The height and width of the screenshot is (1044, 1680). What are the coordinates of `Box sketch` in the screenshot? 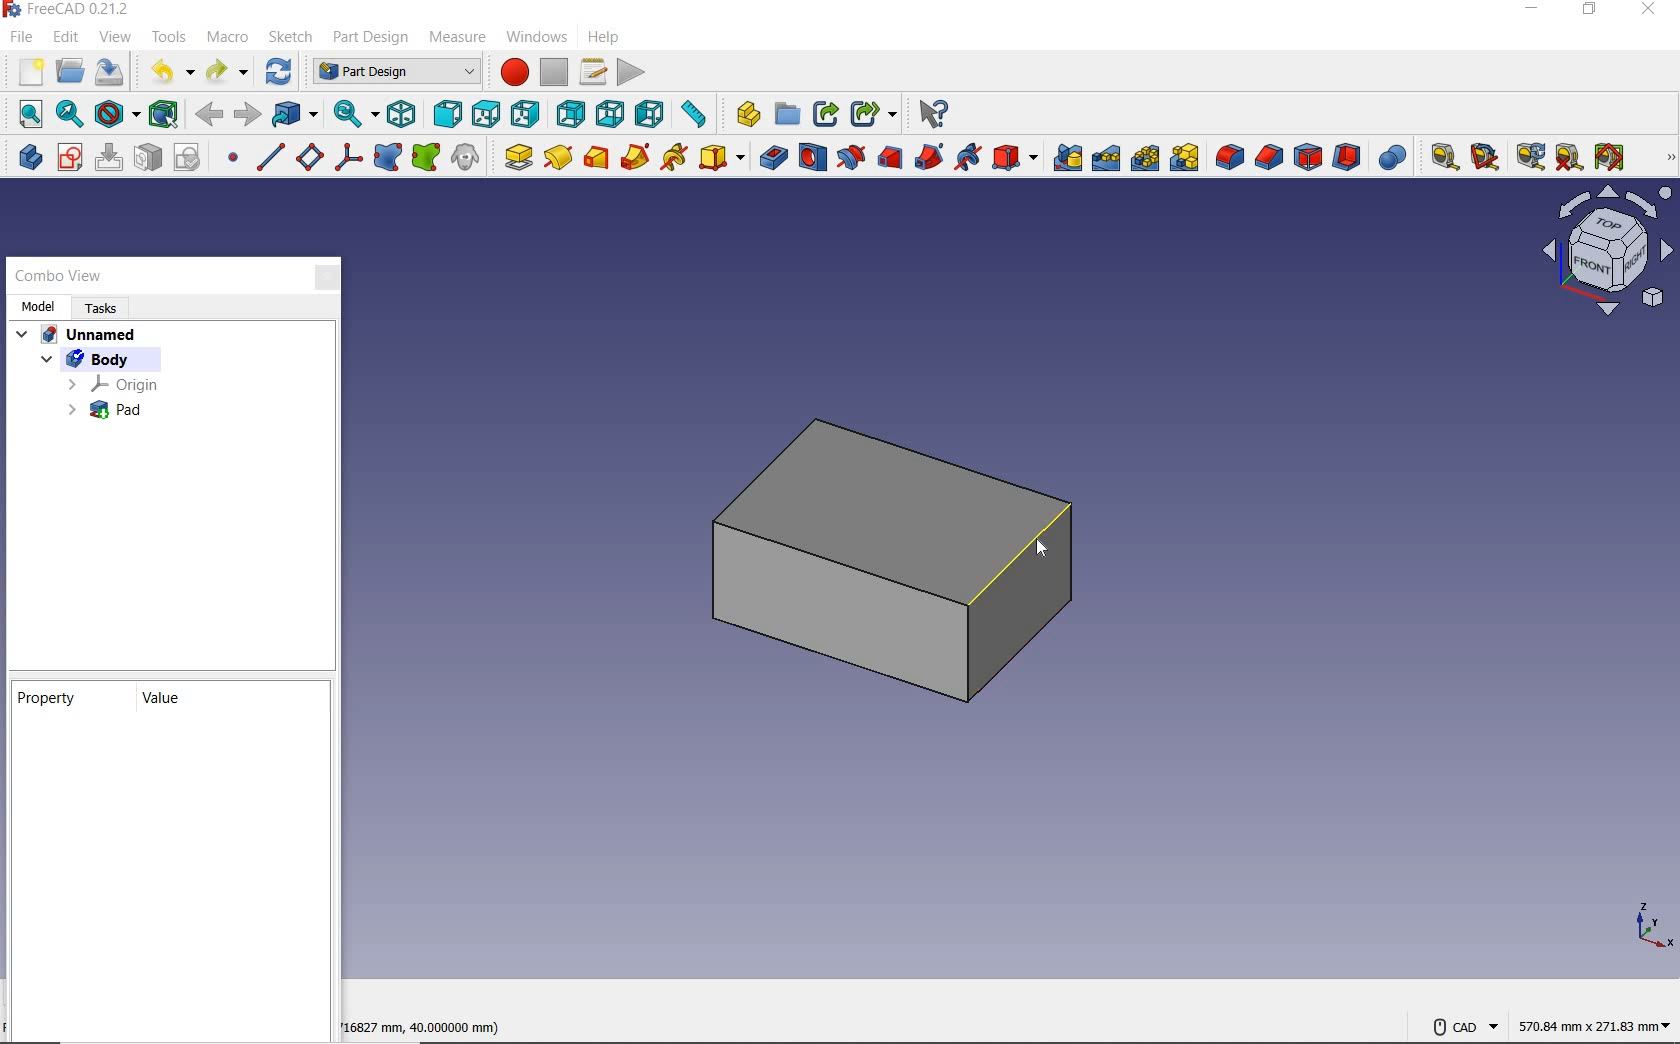 It's located at (896, 556).